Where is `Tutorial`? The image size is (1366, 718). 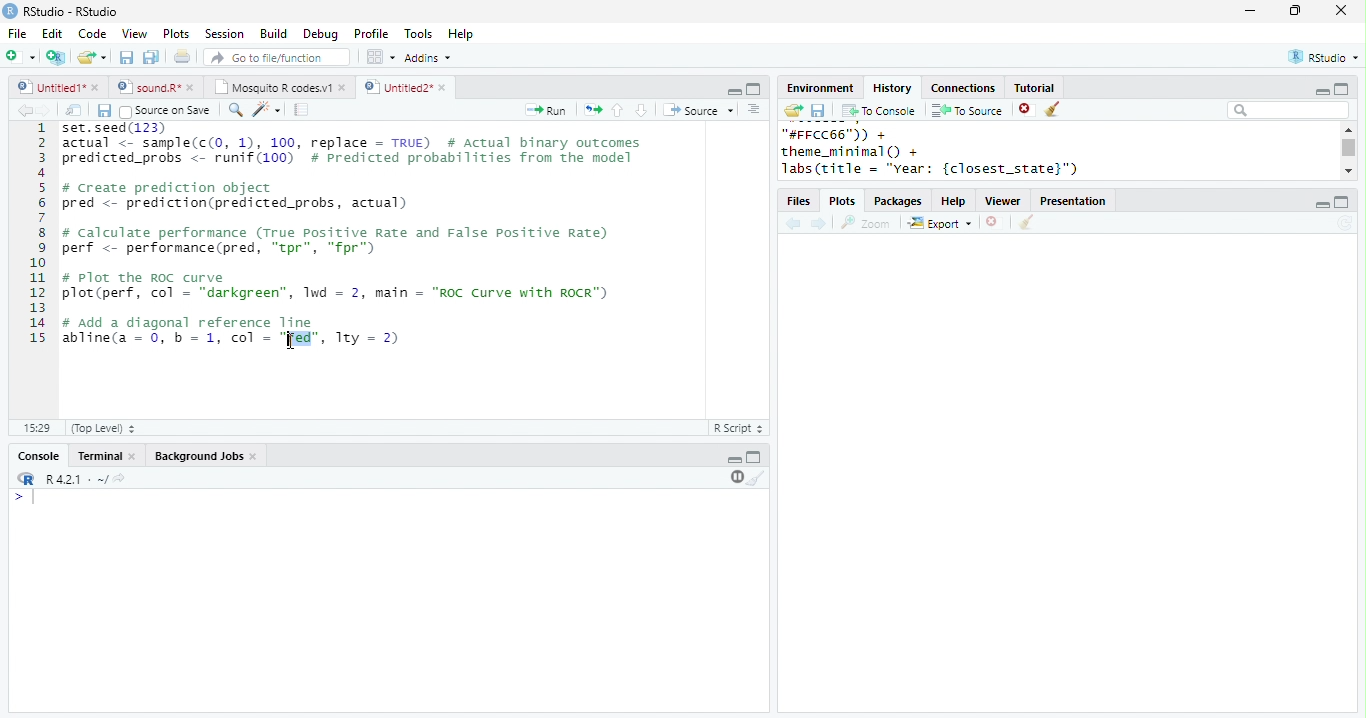 Tutorial is located at coordinates (1033, 87).